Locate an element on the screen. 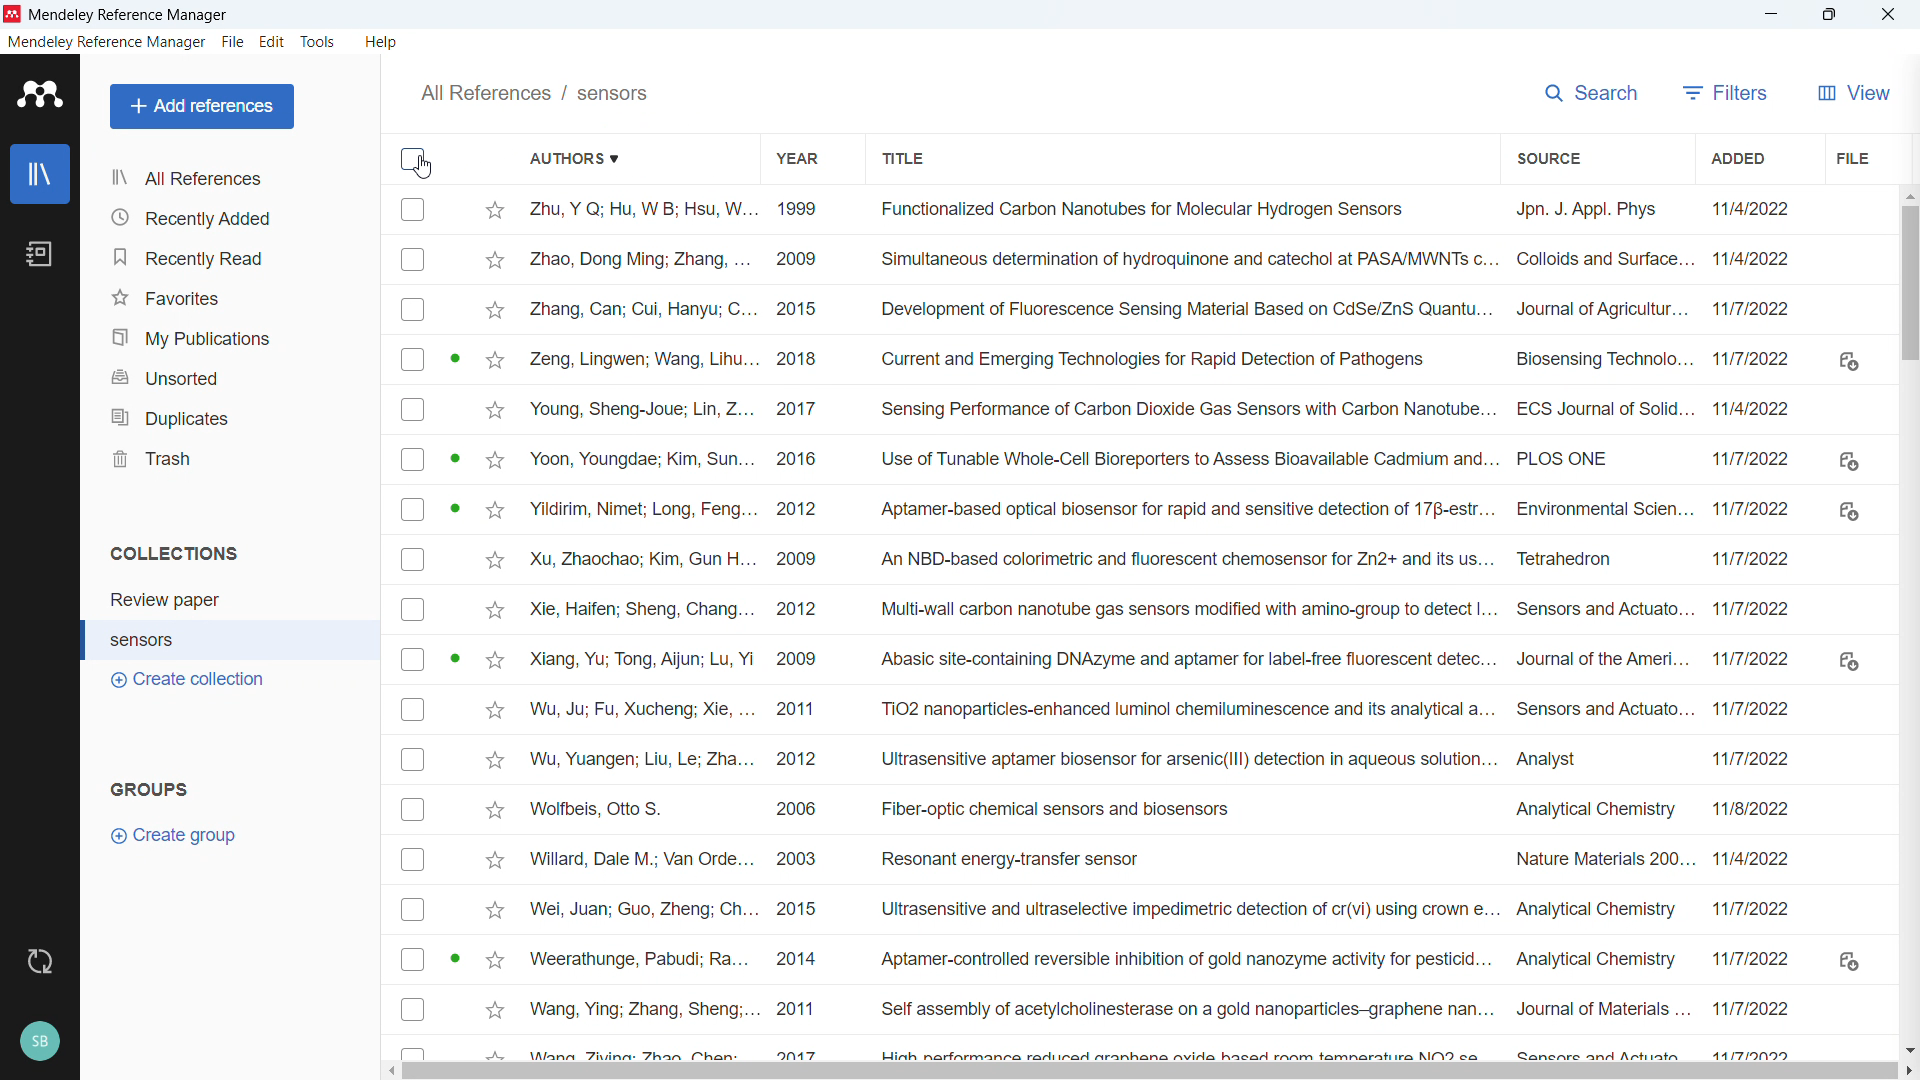  Year of publication of individual entries  is located at coordinates (795, 626).